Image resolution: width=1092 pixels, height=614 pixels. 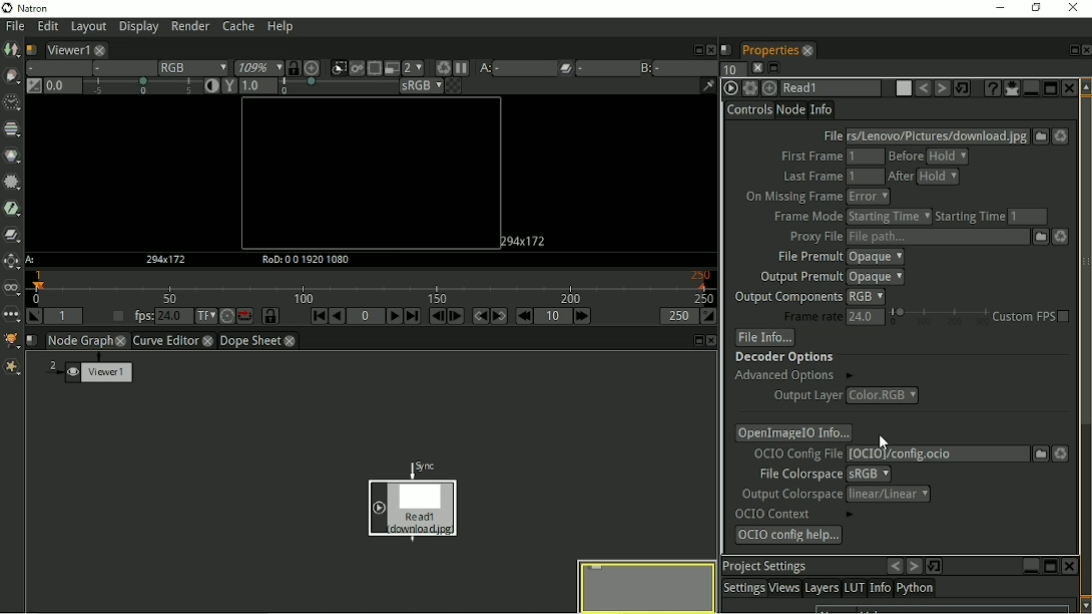 I want to click on File colorspace, so click(x=819, y=474).